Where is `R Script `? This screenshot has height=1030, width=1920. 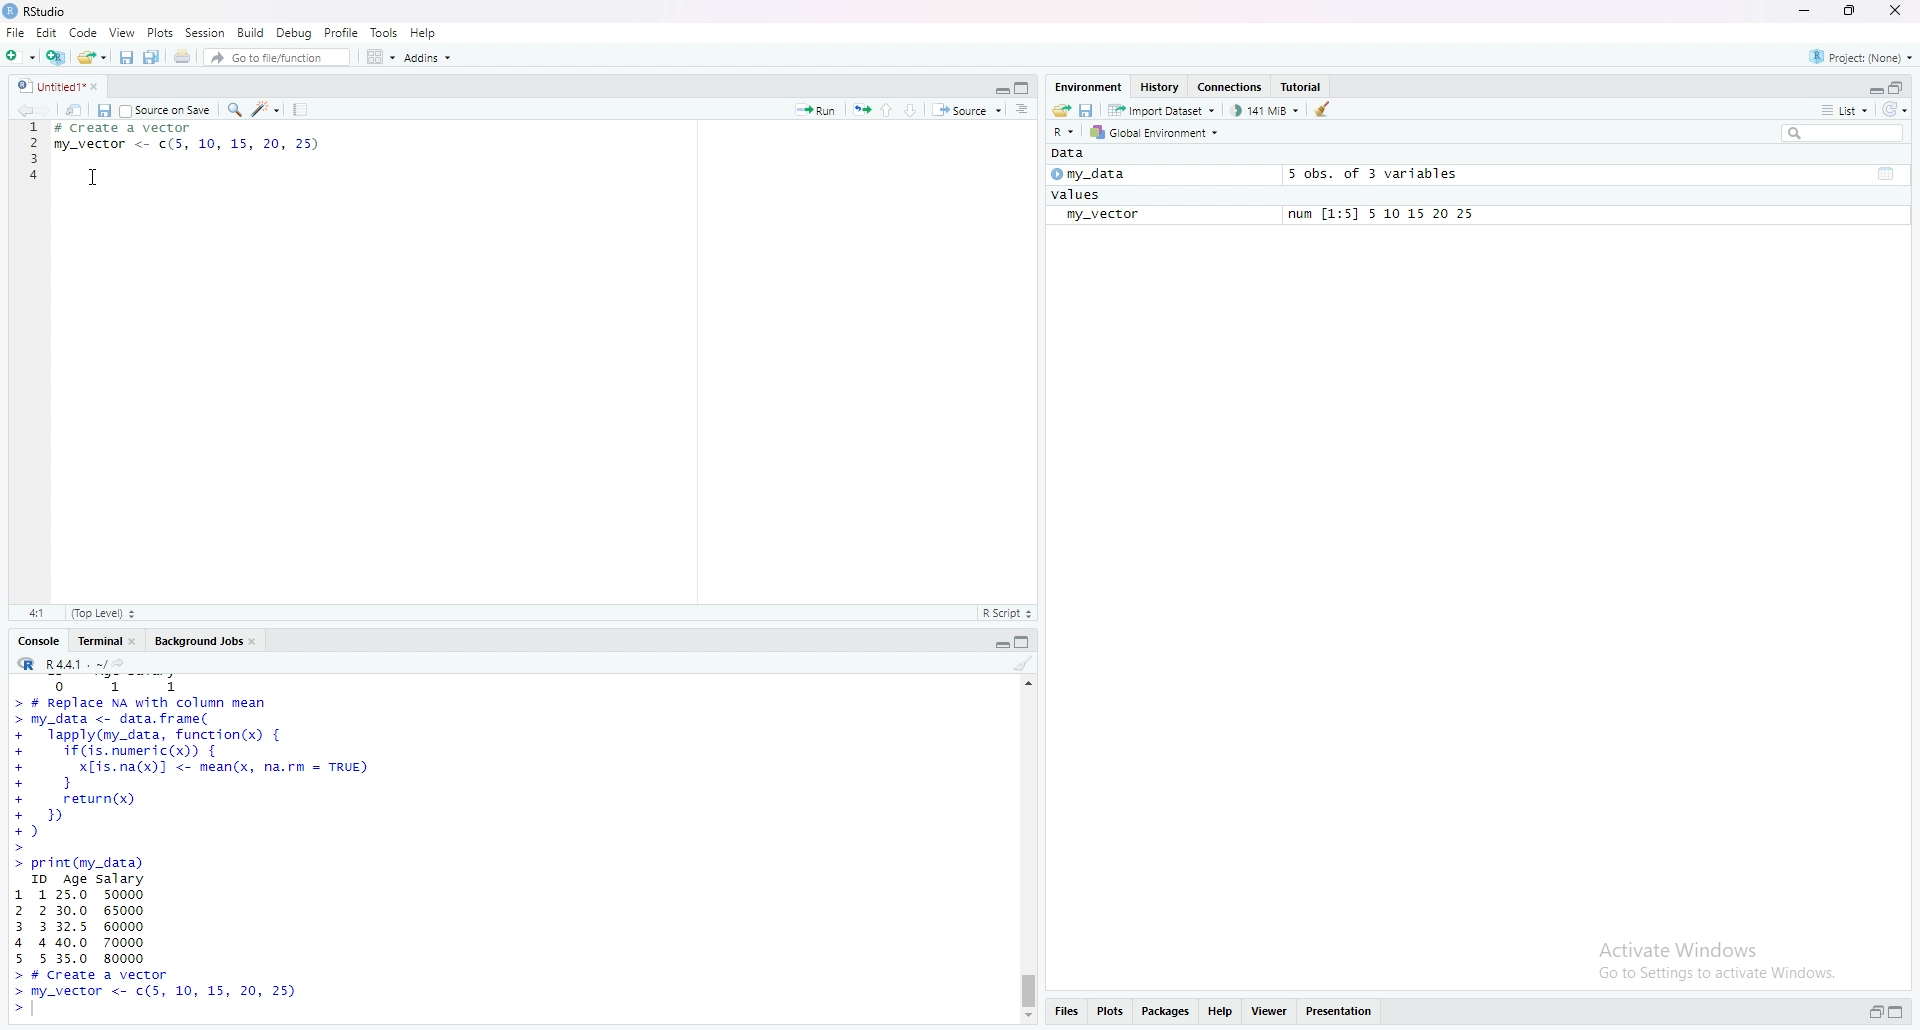 R Script  is located at coordinates (1009, 614).